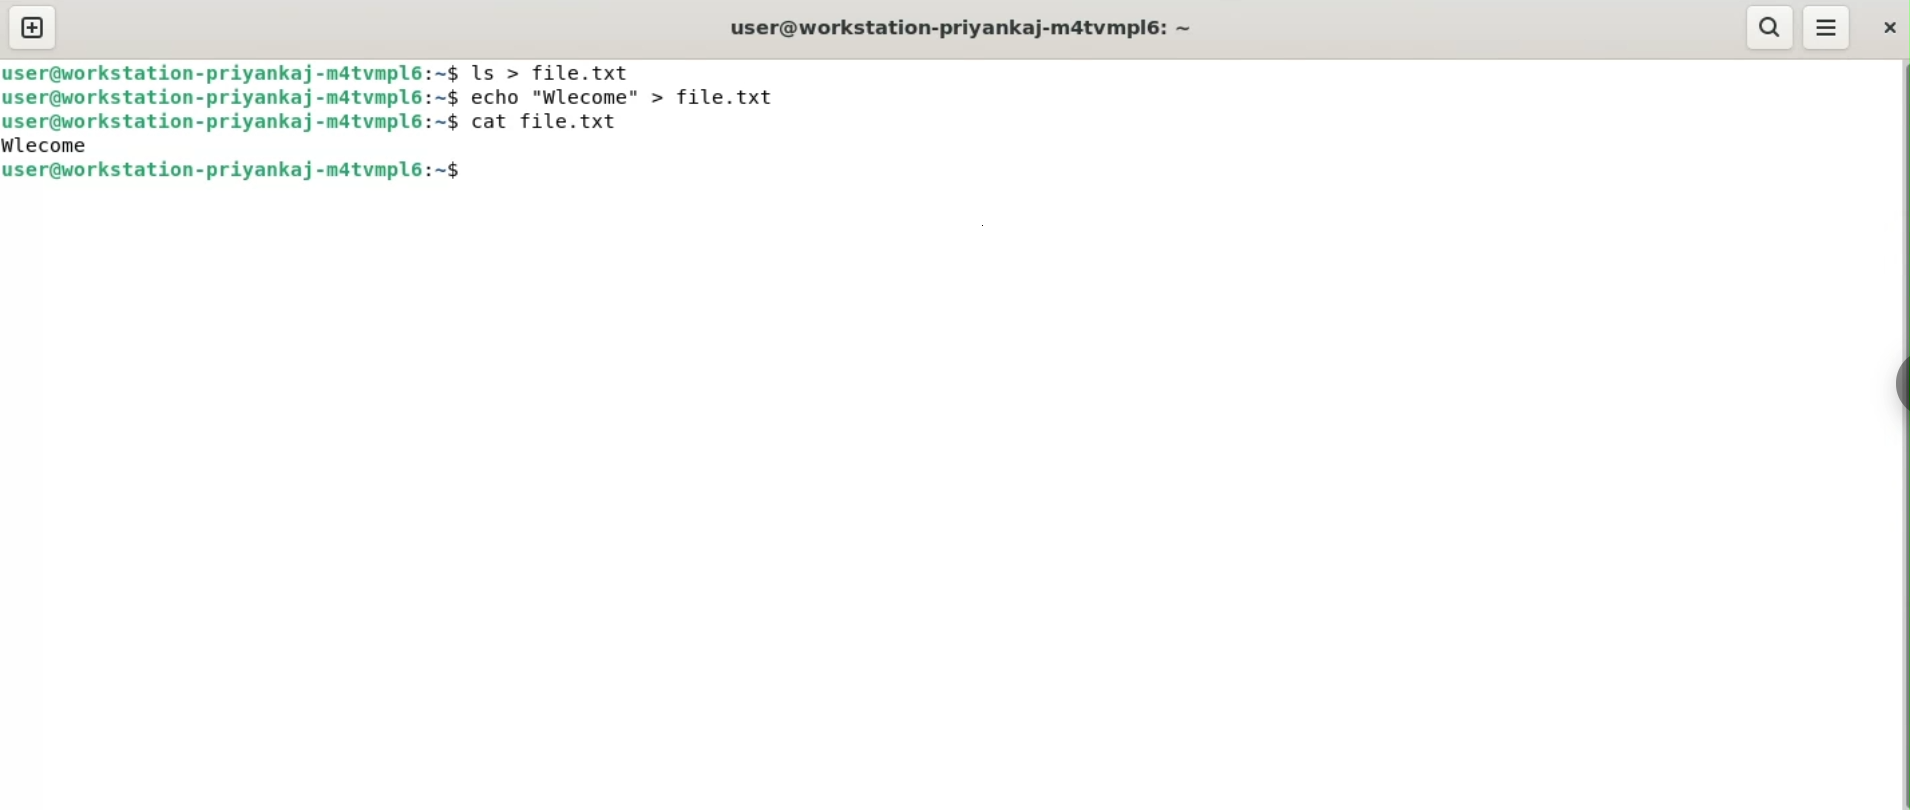  What do you see at coordinates (1827, 28) in the screenshot?
I see `menu` at bounding box center [1827, 28].